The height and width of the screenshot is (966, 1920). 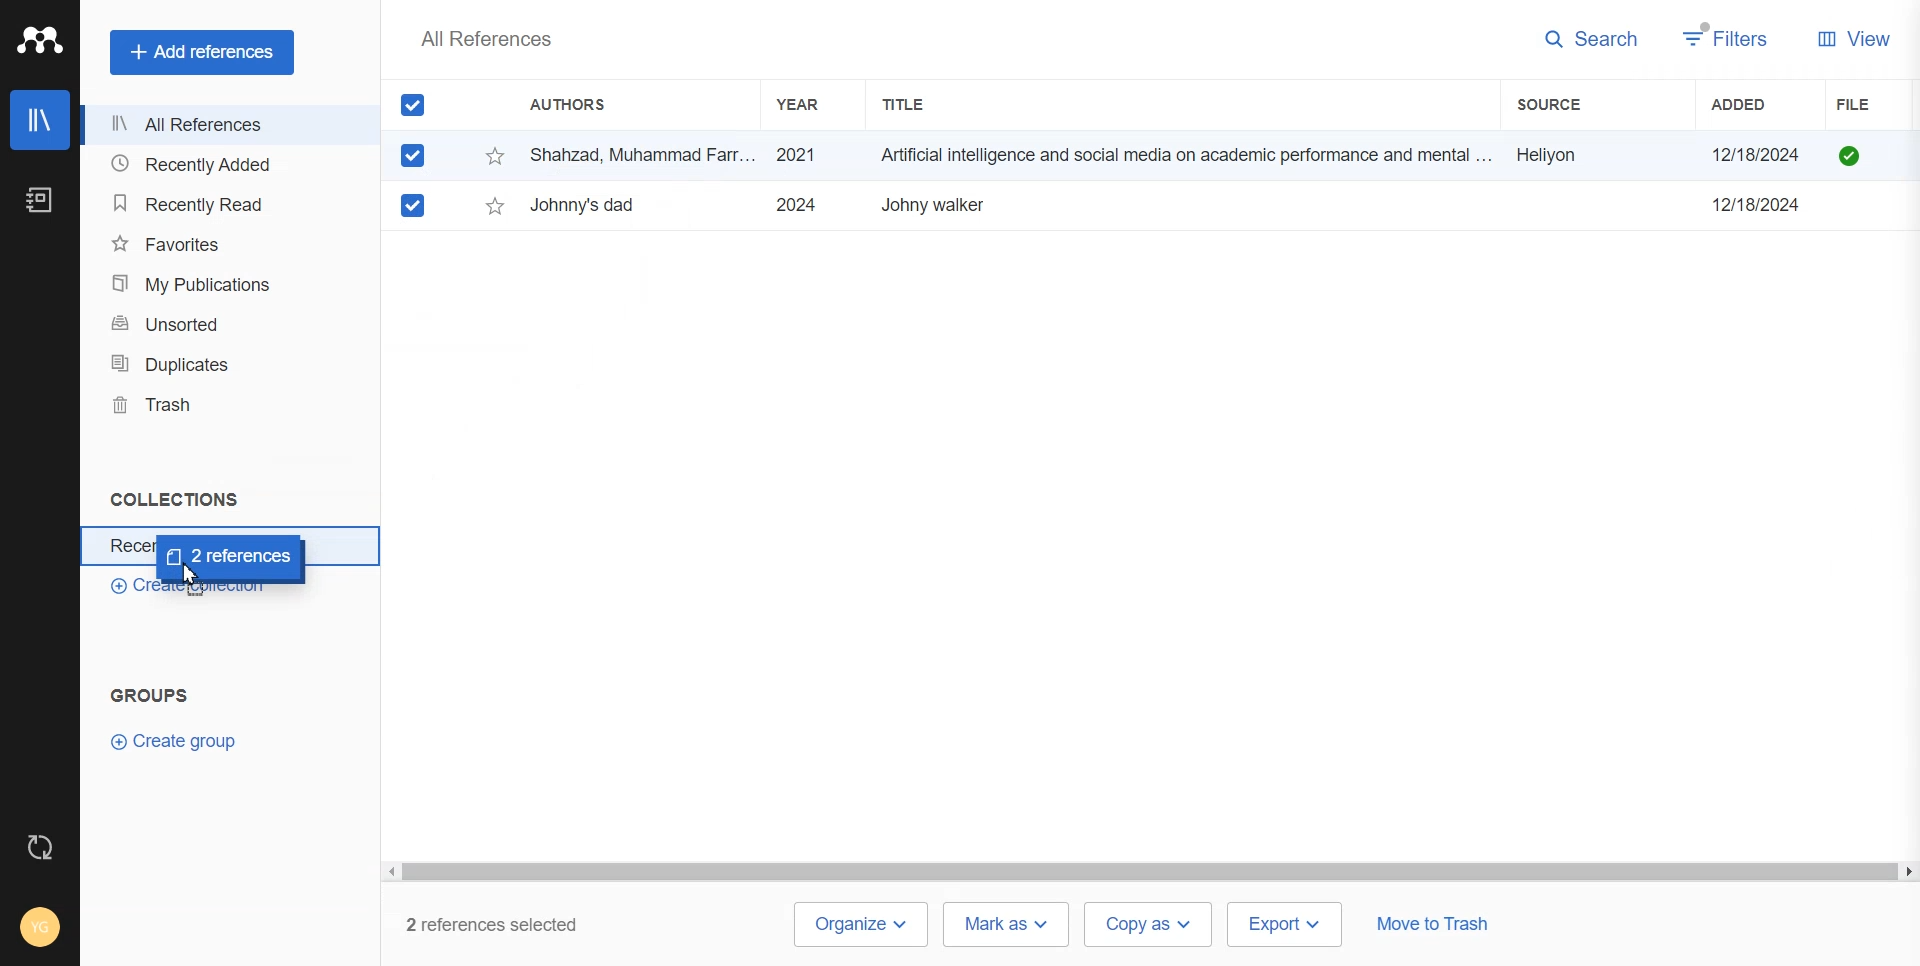 I want to click on Recently Read, so click(x=224, y=204).